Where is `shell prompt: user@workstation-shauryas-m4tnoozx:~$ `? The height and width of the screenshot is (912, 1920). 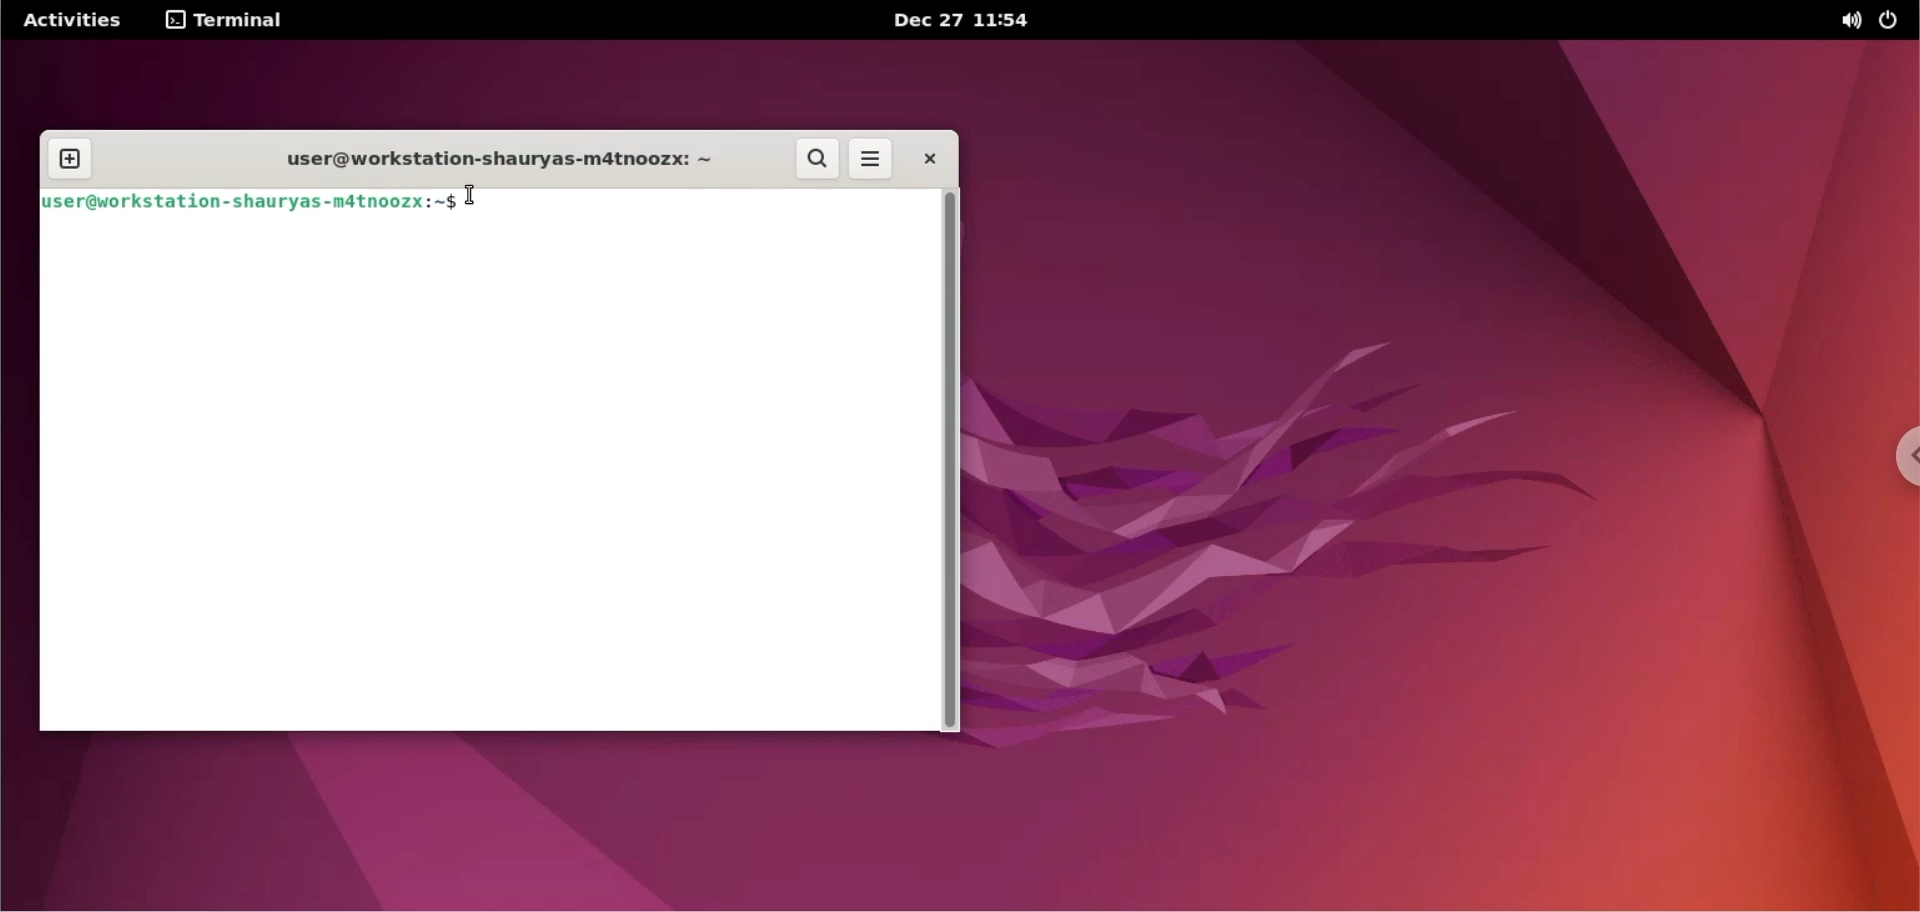
shell prompt: user@workstation-shauryas-m4tnoozx:~$  is located at coordinates (250, 202).